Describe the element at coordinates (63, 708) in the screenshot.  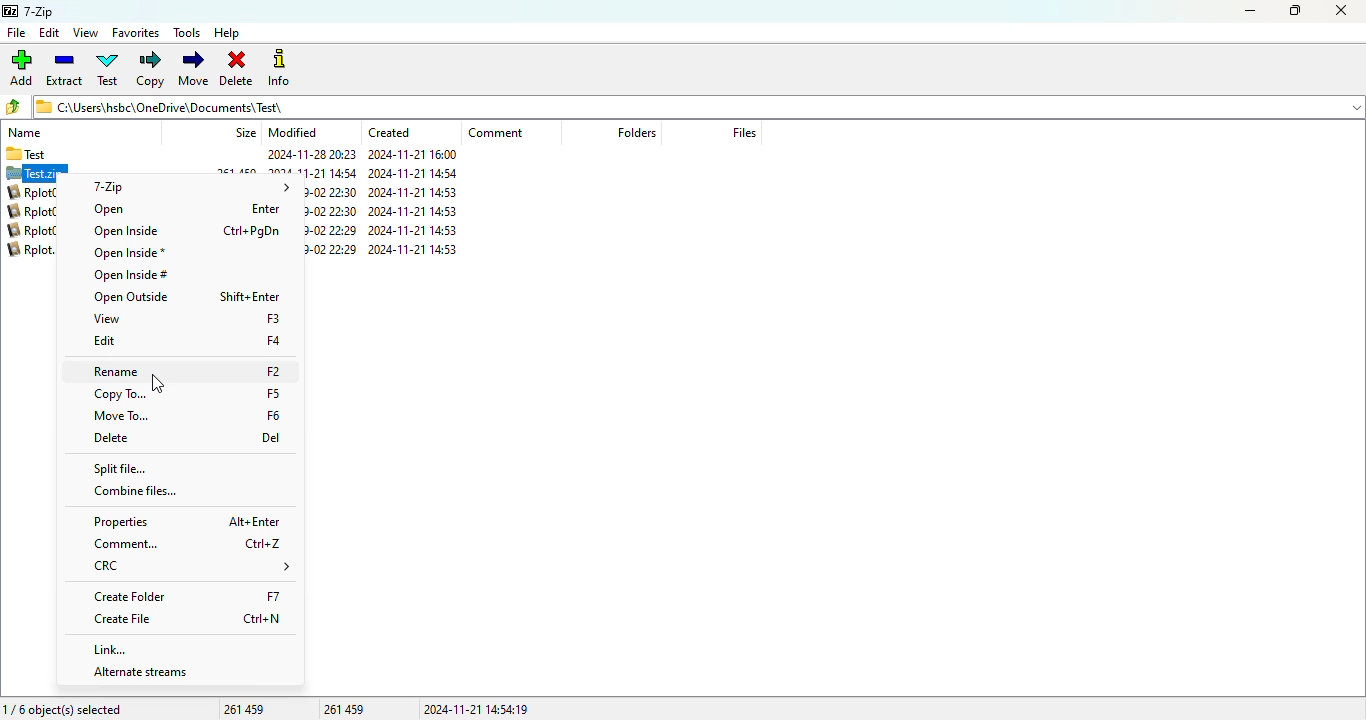
I see `1/6 object(s) selected` at that location.